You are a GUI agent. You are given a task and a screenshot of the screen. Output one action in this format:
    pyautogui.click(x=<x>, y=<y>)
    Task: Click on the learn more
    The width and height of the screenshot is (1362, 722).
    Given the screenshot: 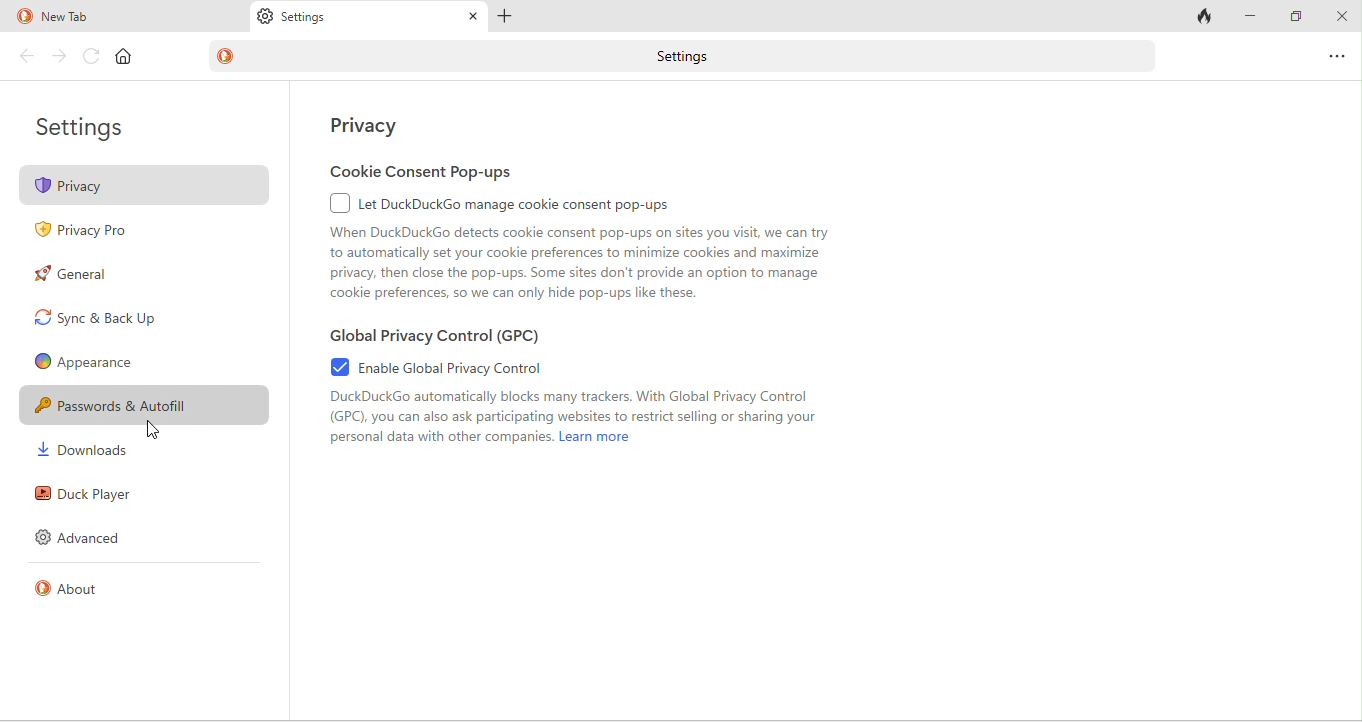 What is the action you would take?
    pyautogui.click(x=598, y=439)
    